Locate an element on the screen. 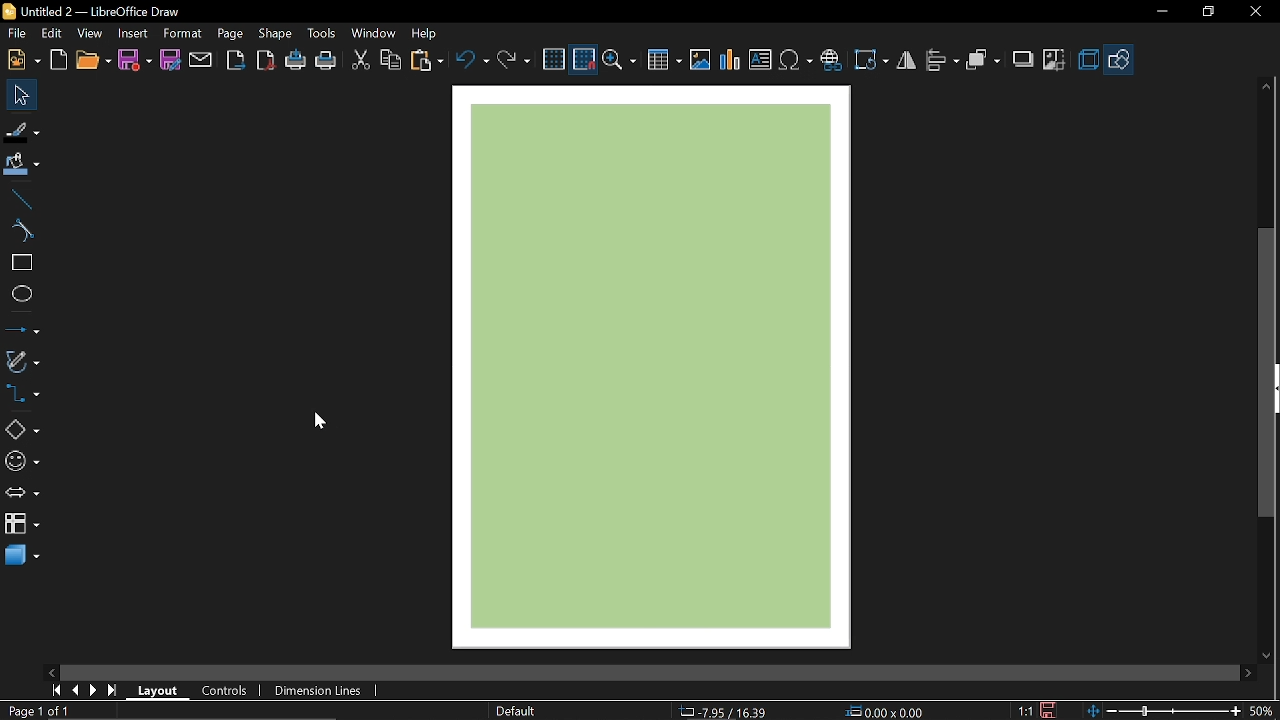  Untitled 2 - LibreOffice Draw is located at coordinates (101, 10).